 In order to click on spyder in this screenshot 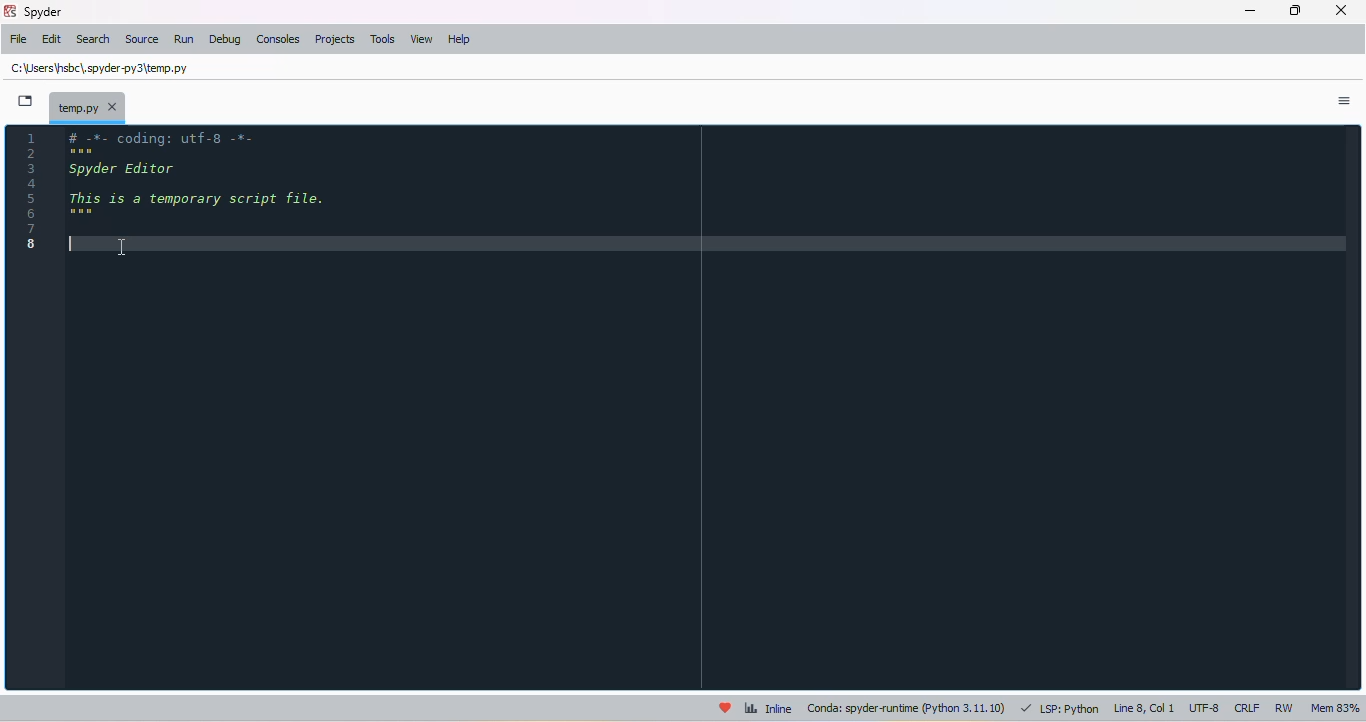, I will do `click(9, 11)`.